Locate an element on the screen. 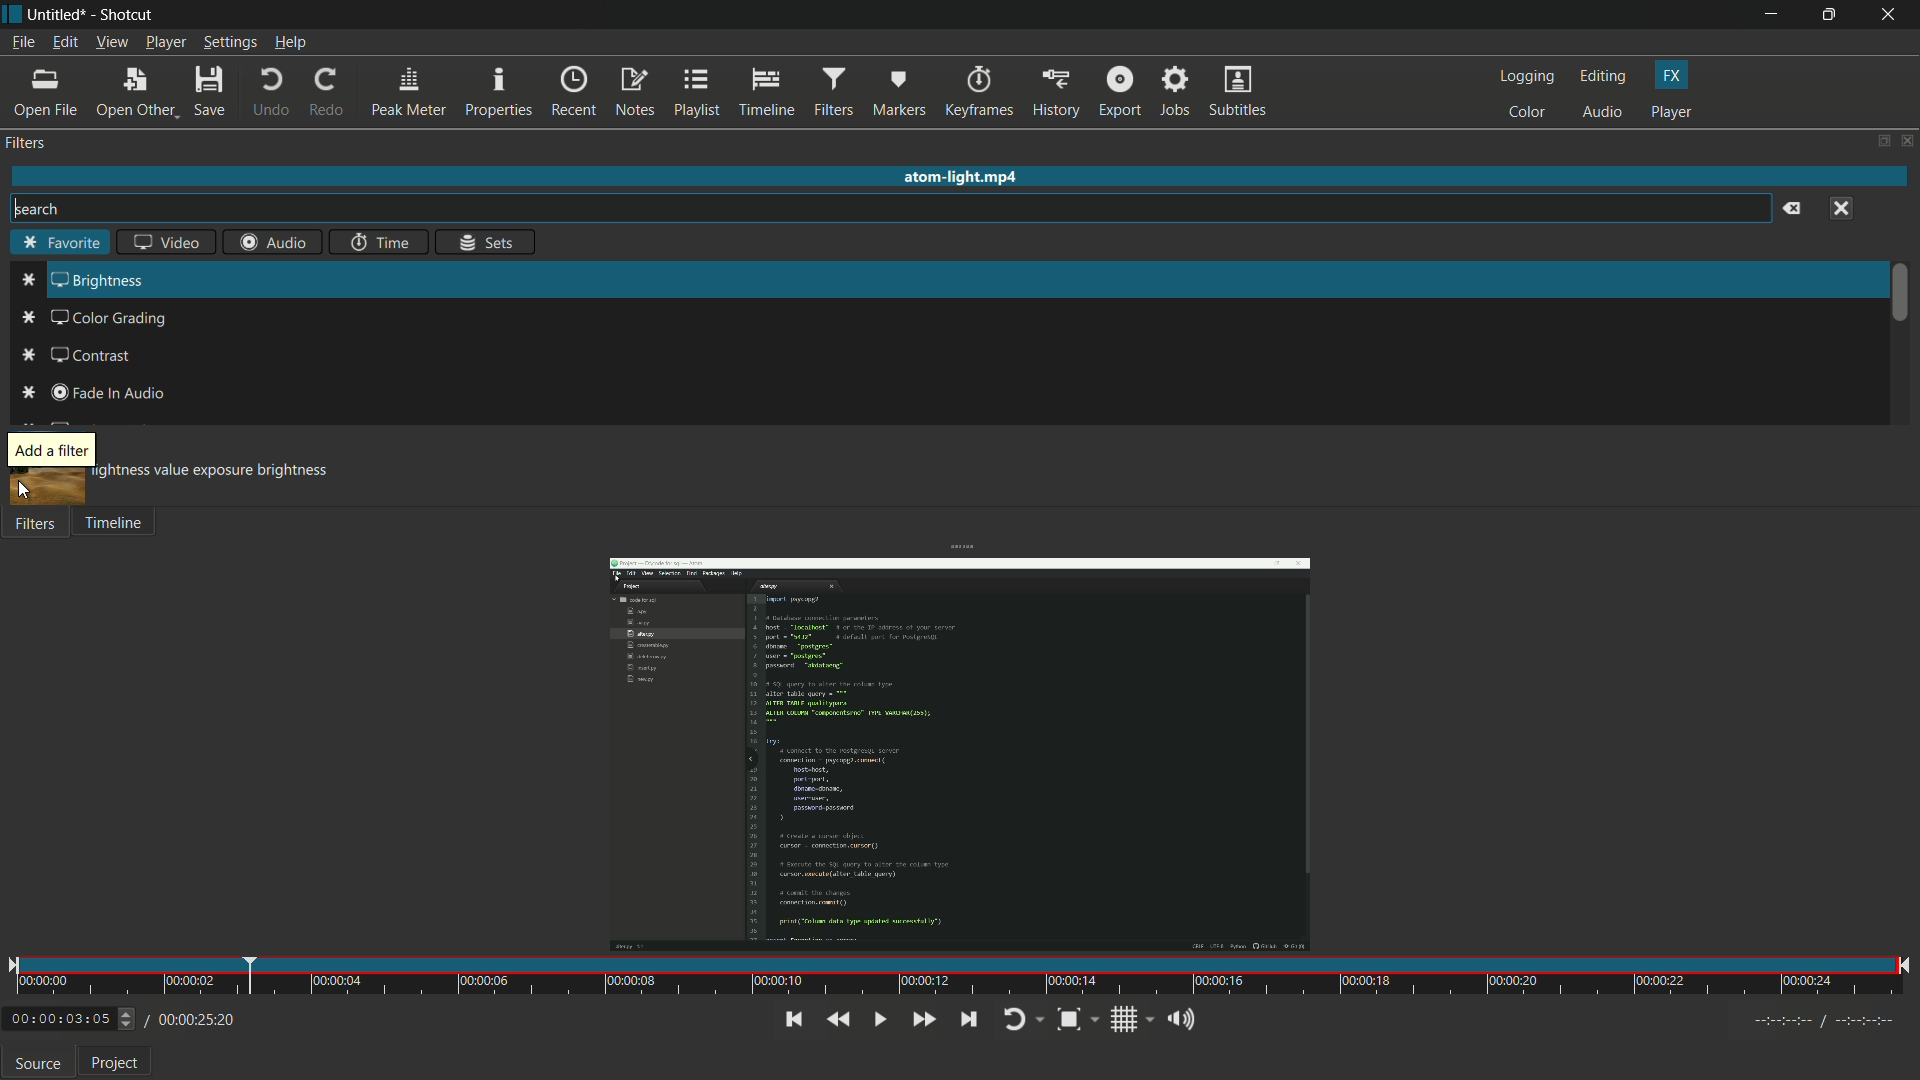 This screenshot has width=1920, height=1080. scroll bar is located at coordinates (1897, 291).